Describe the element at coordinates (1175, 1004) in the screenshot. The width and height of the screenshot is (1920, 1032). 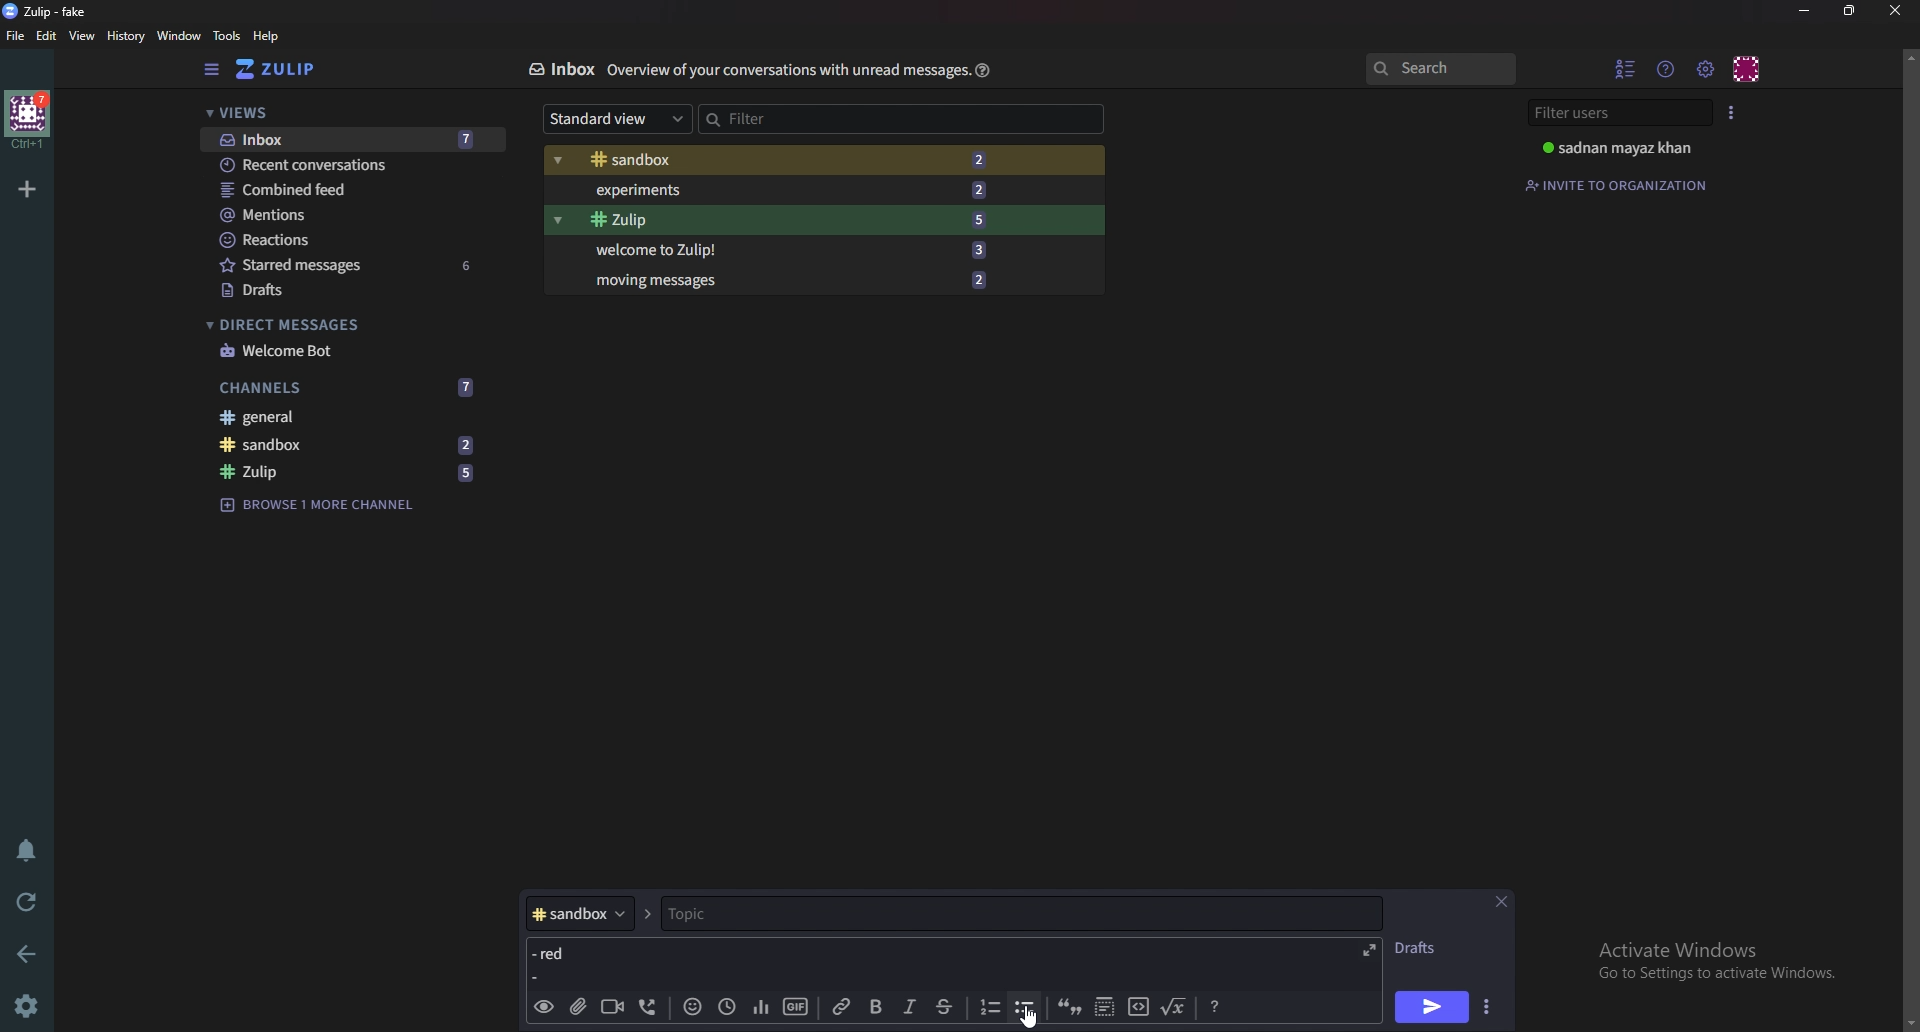
I see `Math` at that location.